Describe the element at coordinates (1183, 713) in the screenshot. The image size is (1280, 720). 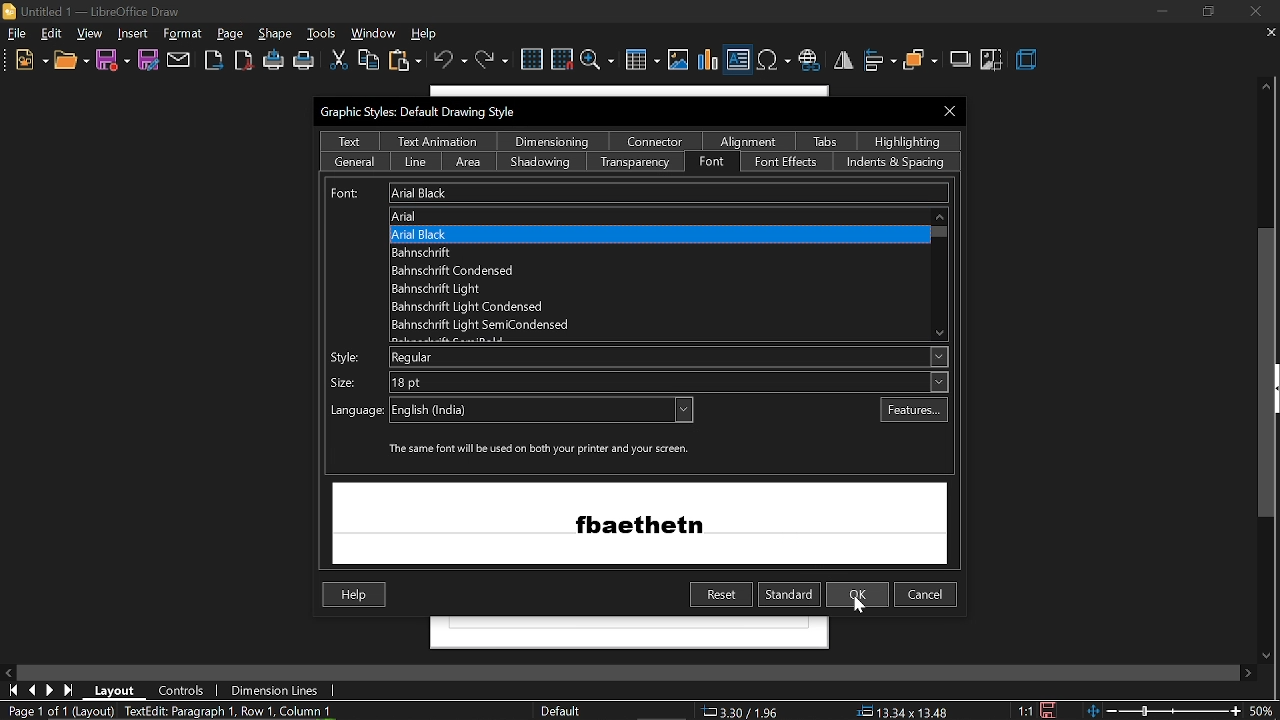
I see `zoom change` at that location.